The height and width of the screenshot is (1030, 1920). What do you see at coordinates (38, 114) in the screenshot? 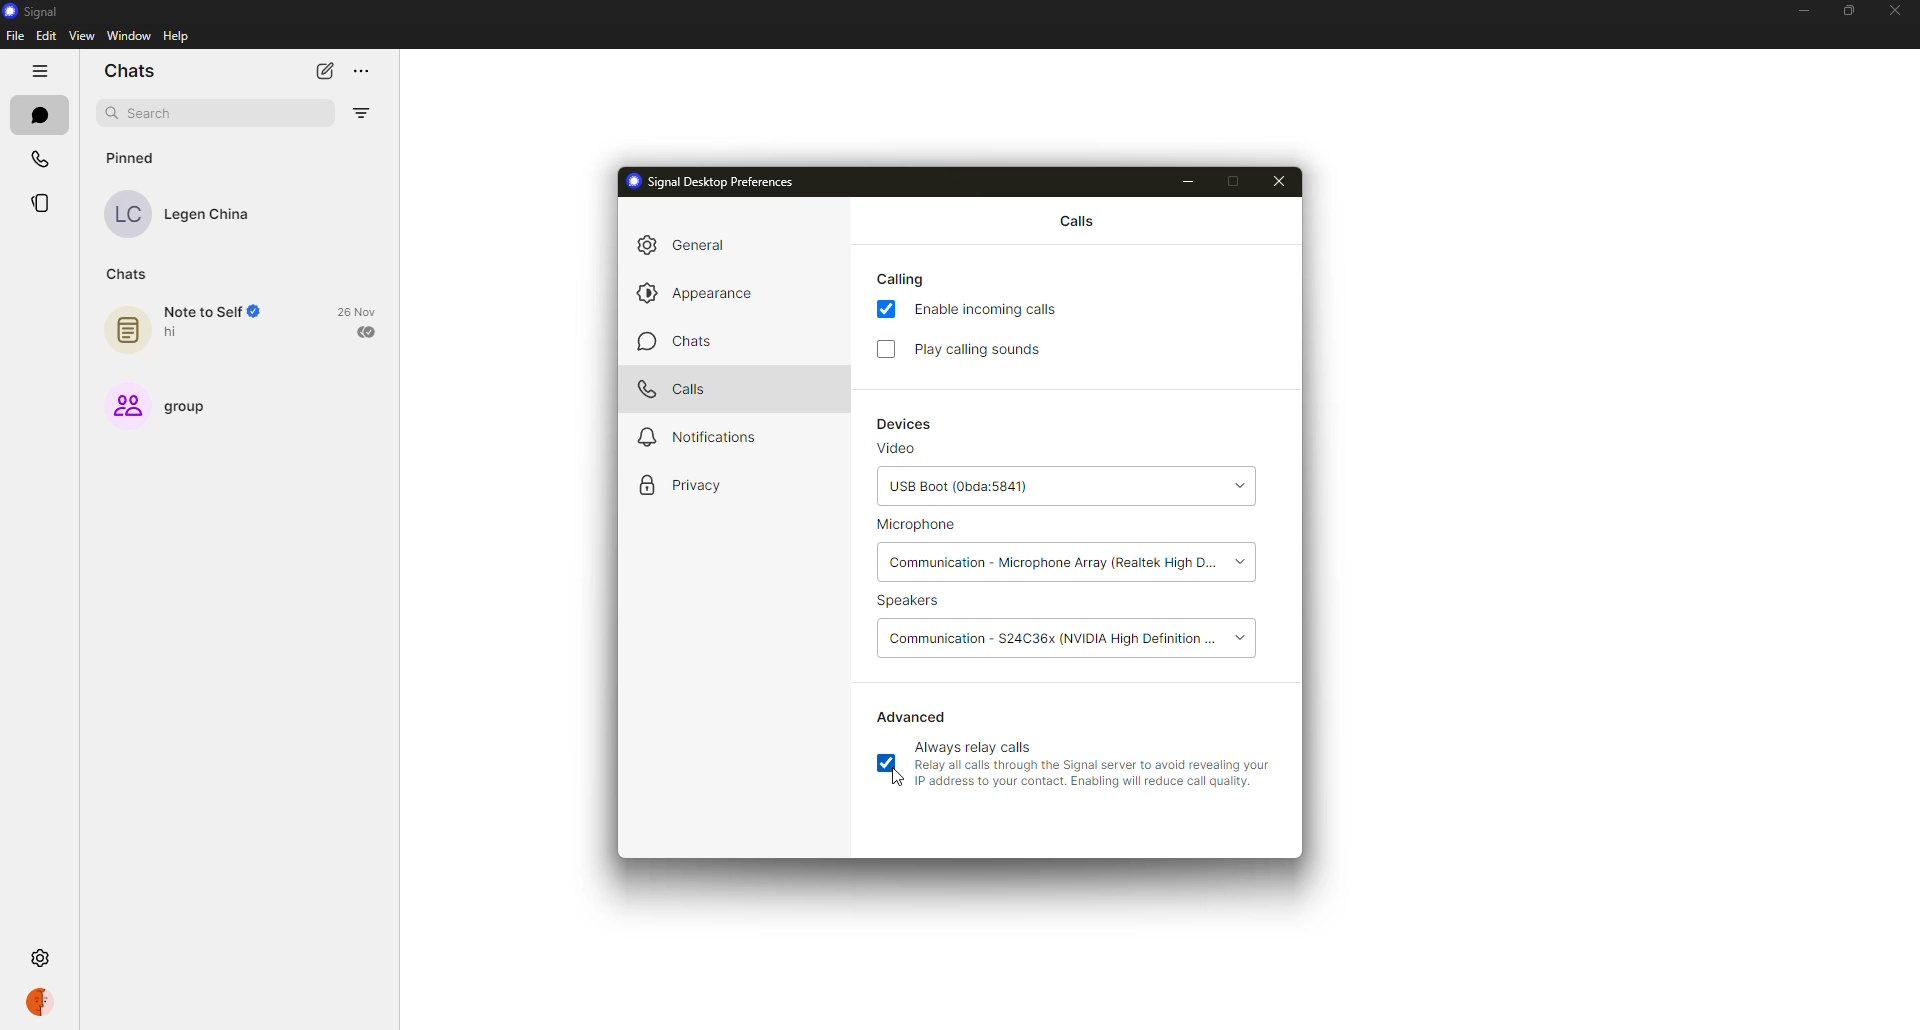
I see `chats` at bounding box center [38, 114].